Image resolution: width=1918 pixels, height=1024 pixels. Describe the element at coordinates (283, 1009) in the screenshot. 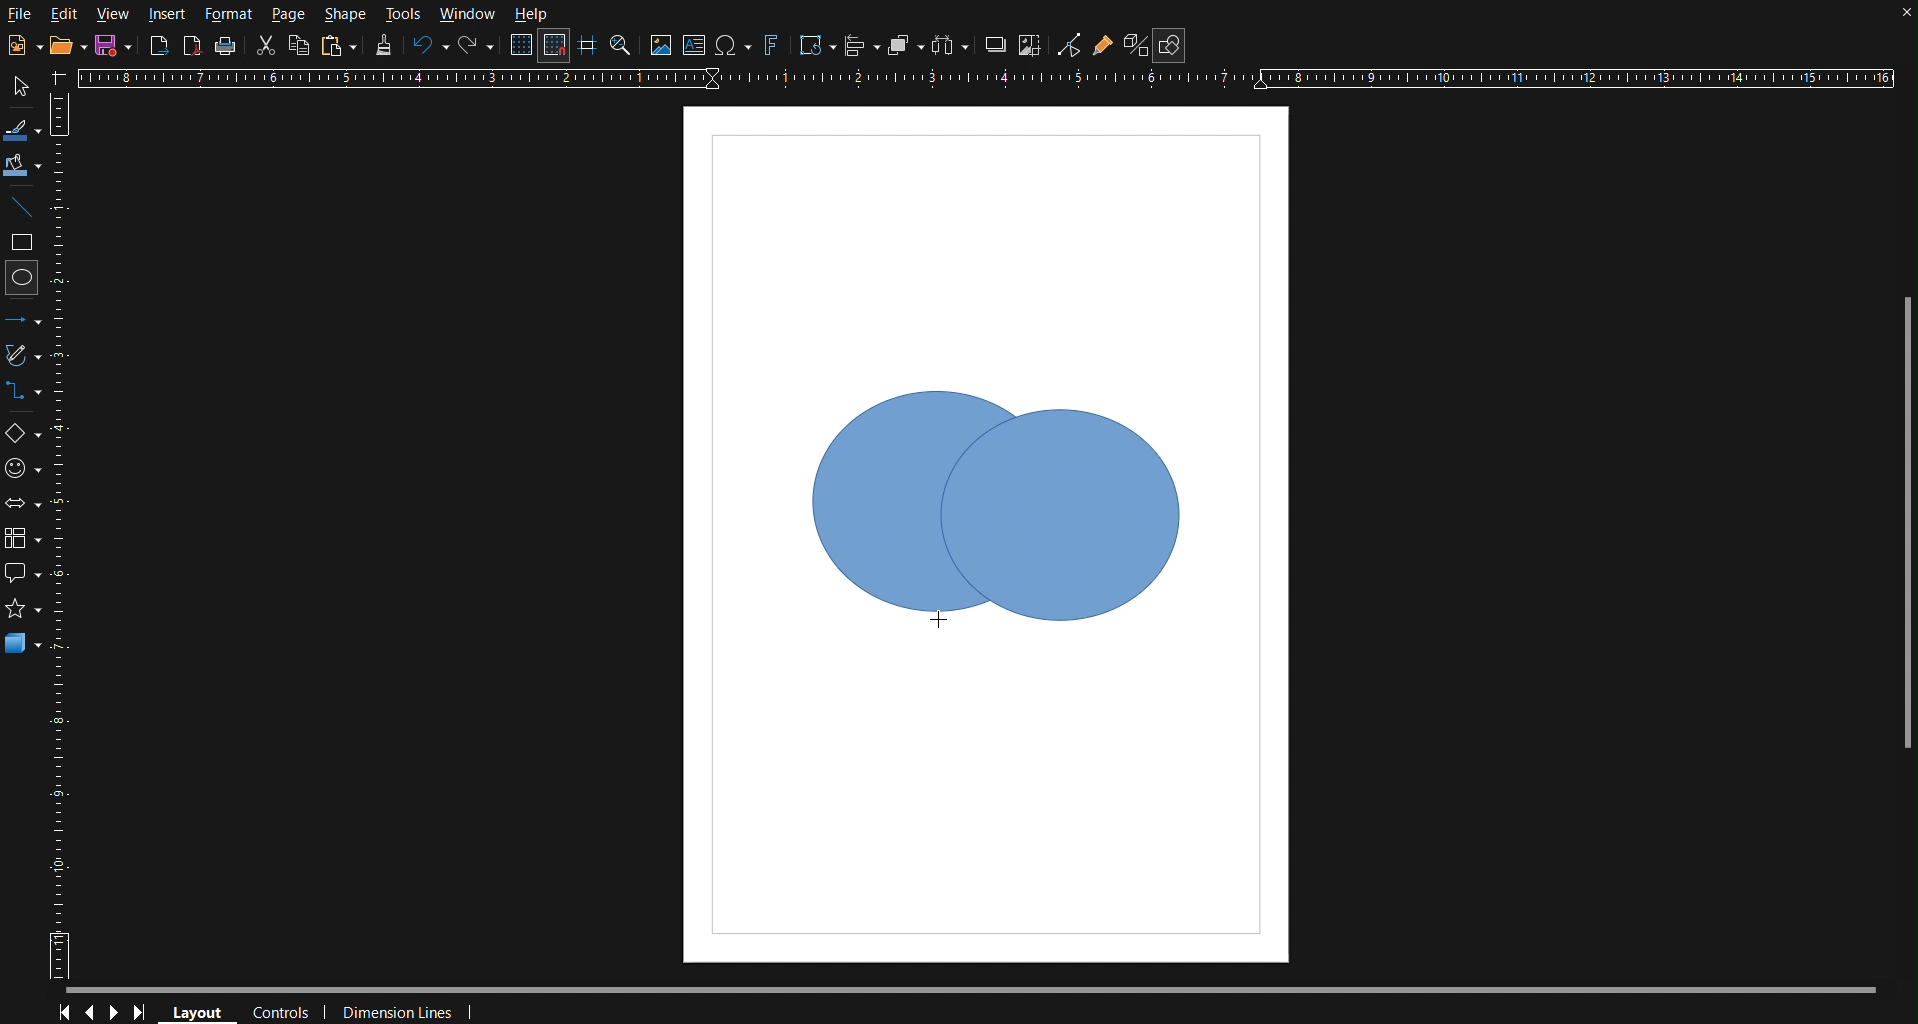

I see `Controls` at that location.